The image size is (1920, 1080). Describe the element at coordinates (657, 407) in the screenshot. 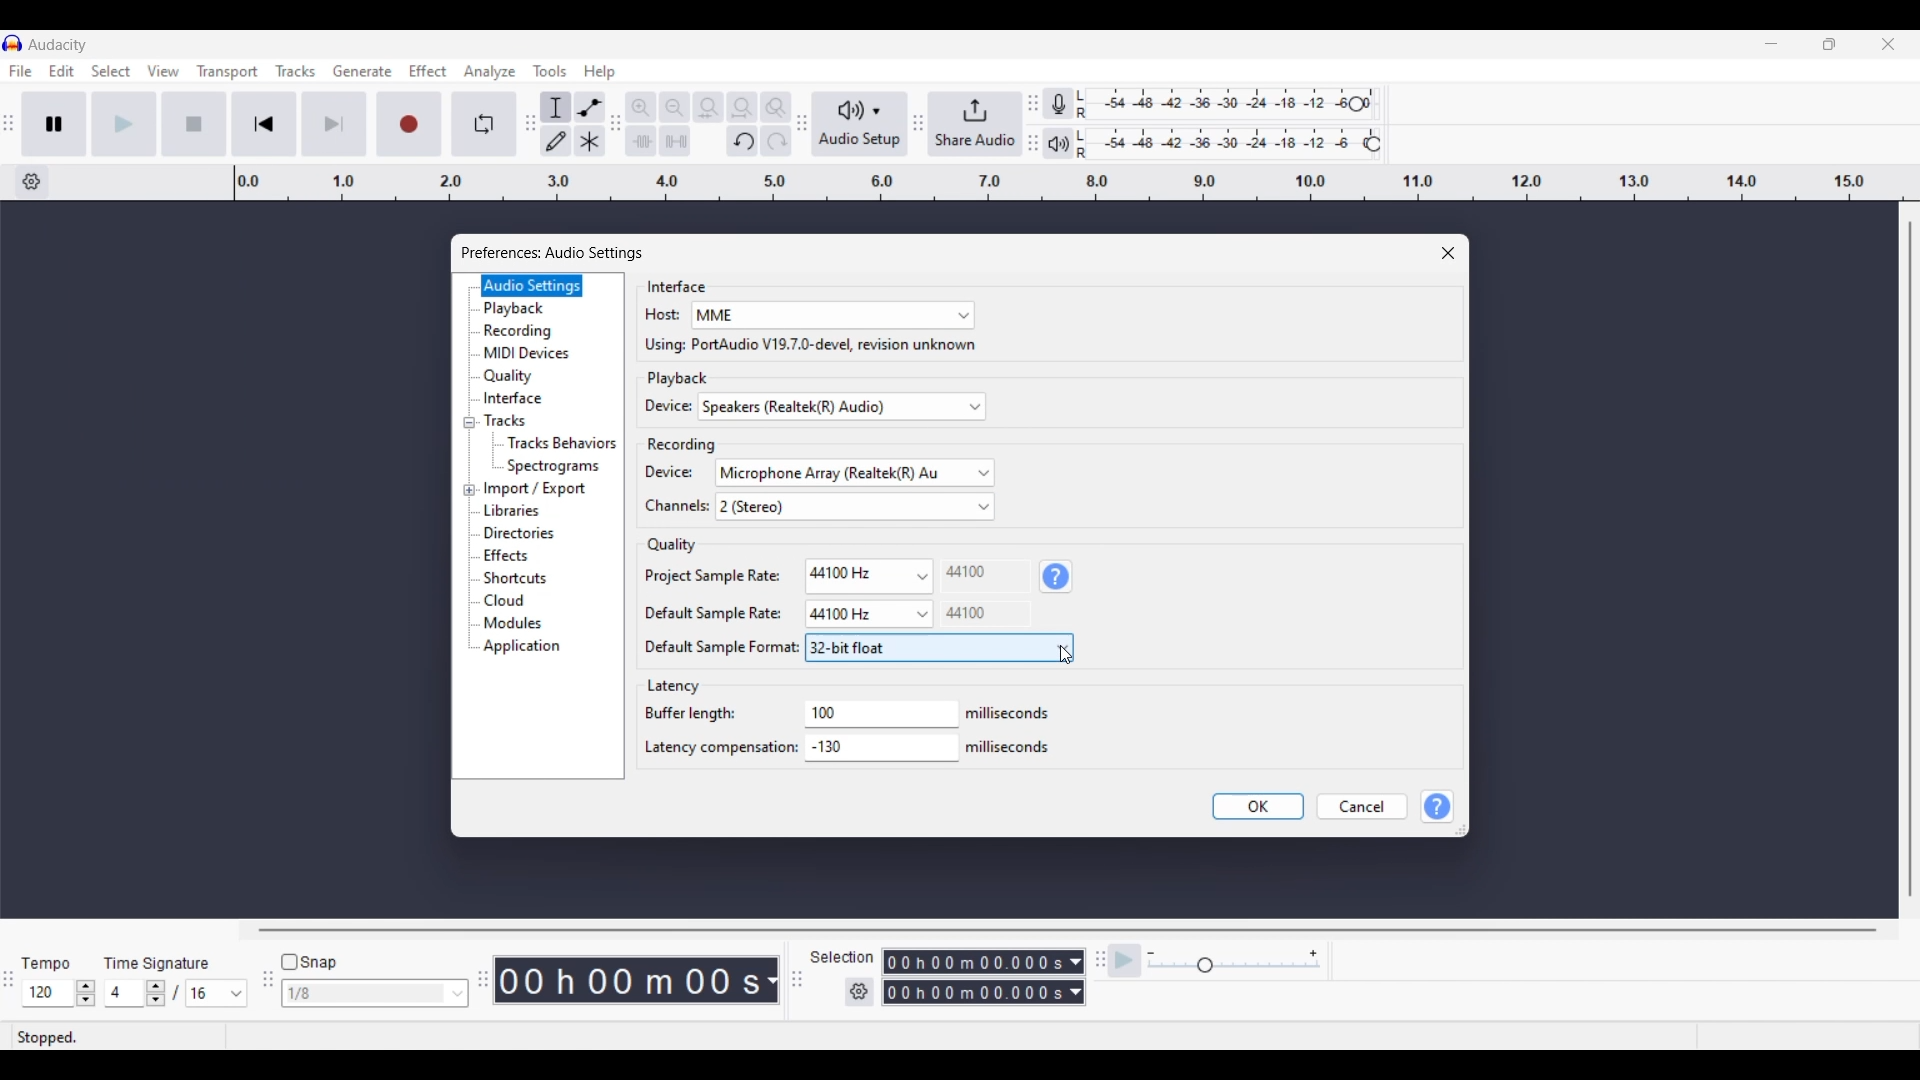

I see `Device:` at that location.